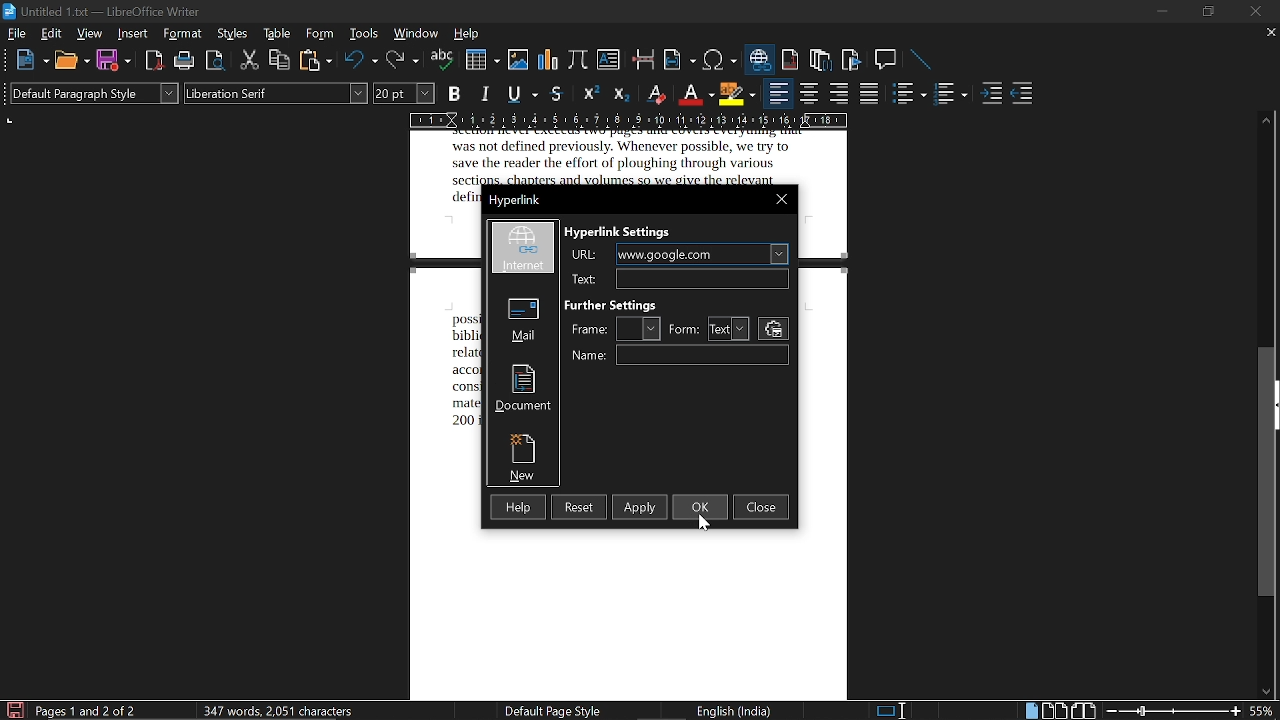 This screenshot has width=1280, height=720. I want to click on font color, so click(694, 93).